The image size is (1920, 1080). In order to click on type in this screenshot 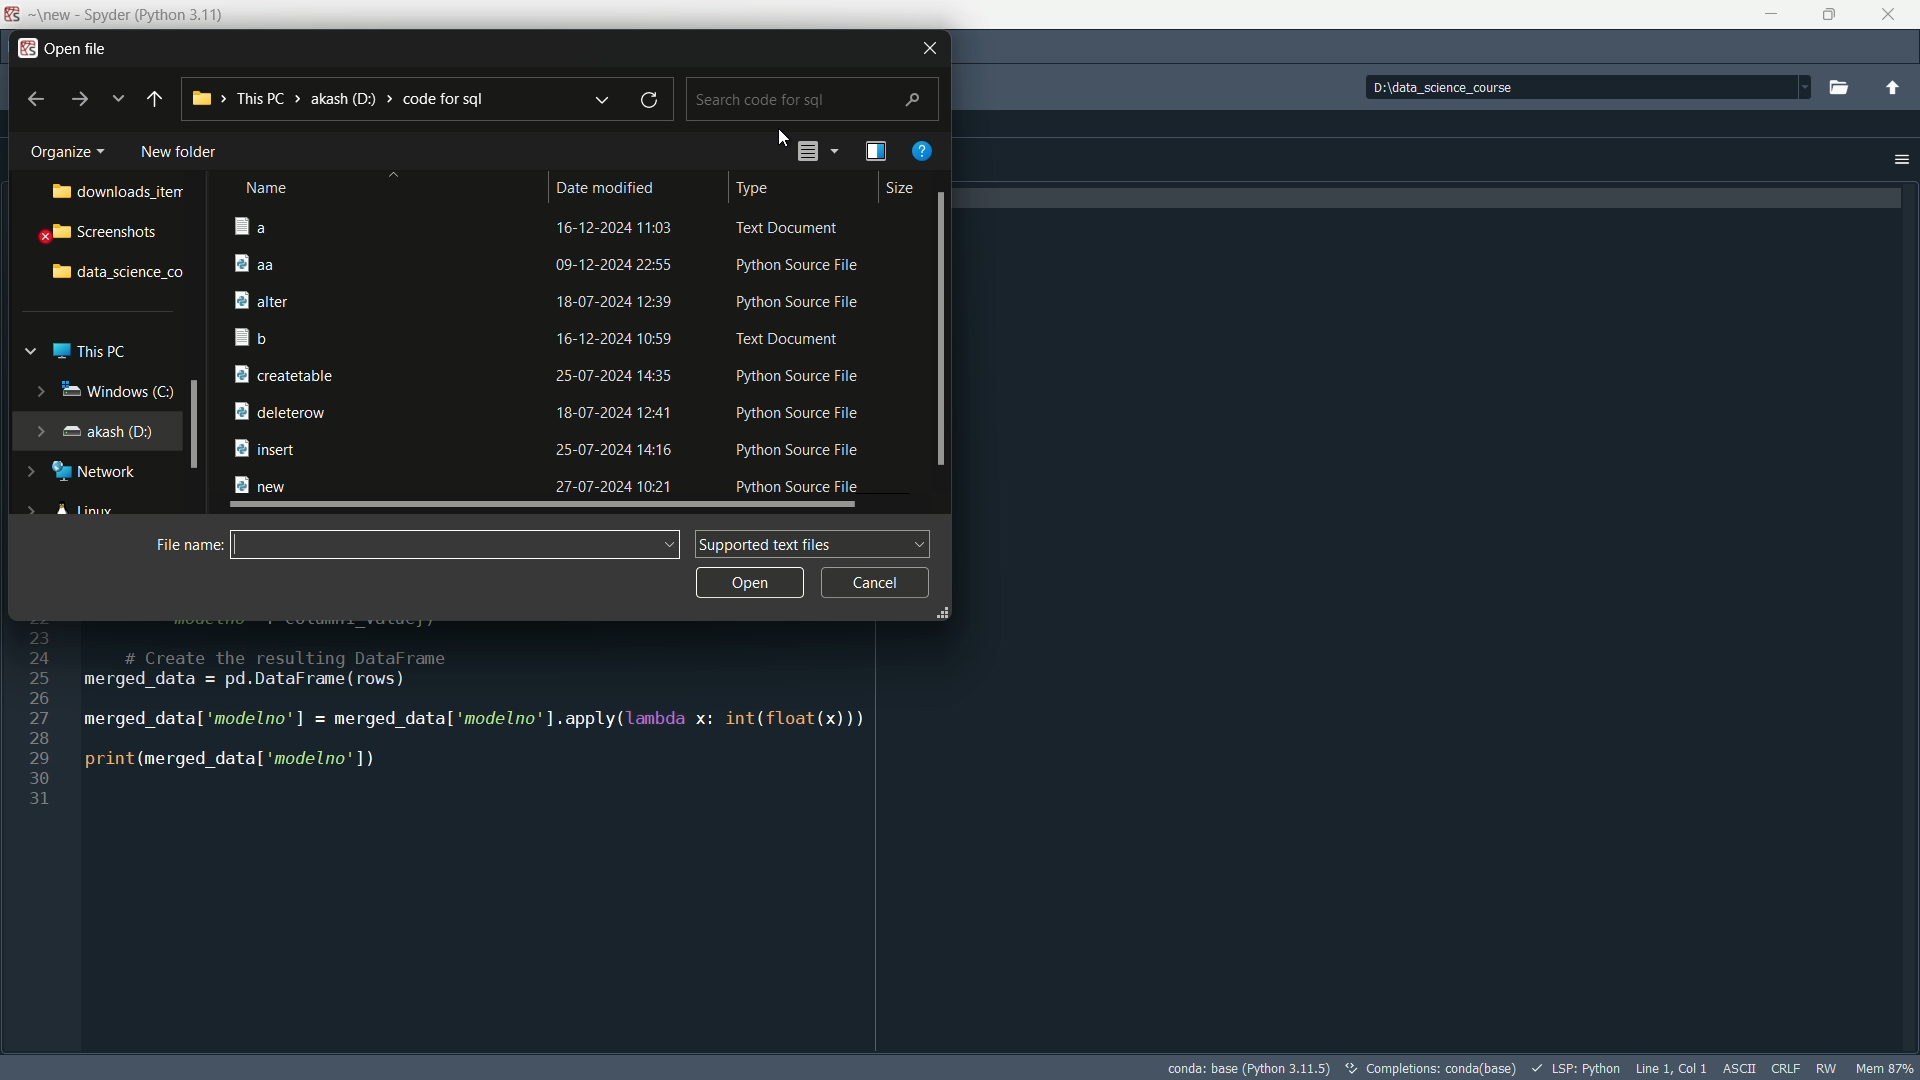, I will do `click(760, 188)`.